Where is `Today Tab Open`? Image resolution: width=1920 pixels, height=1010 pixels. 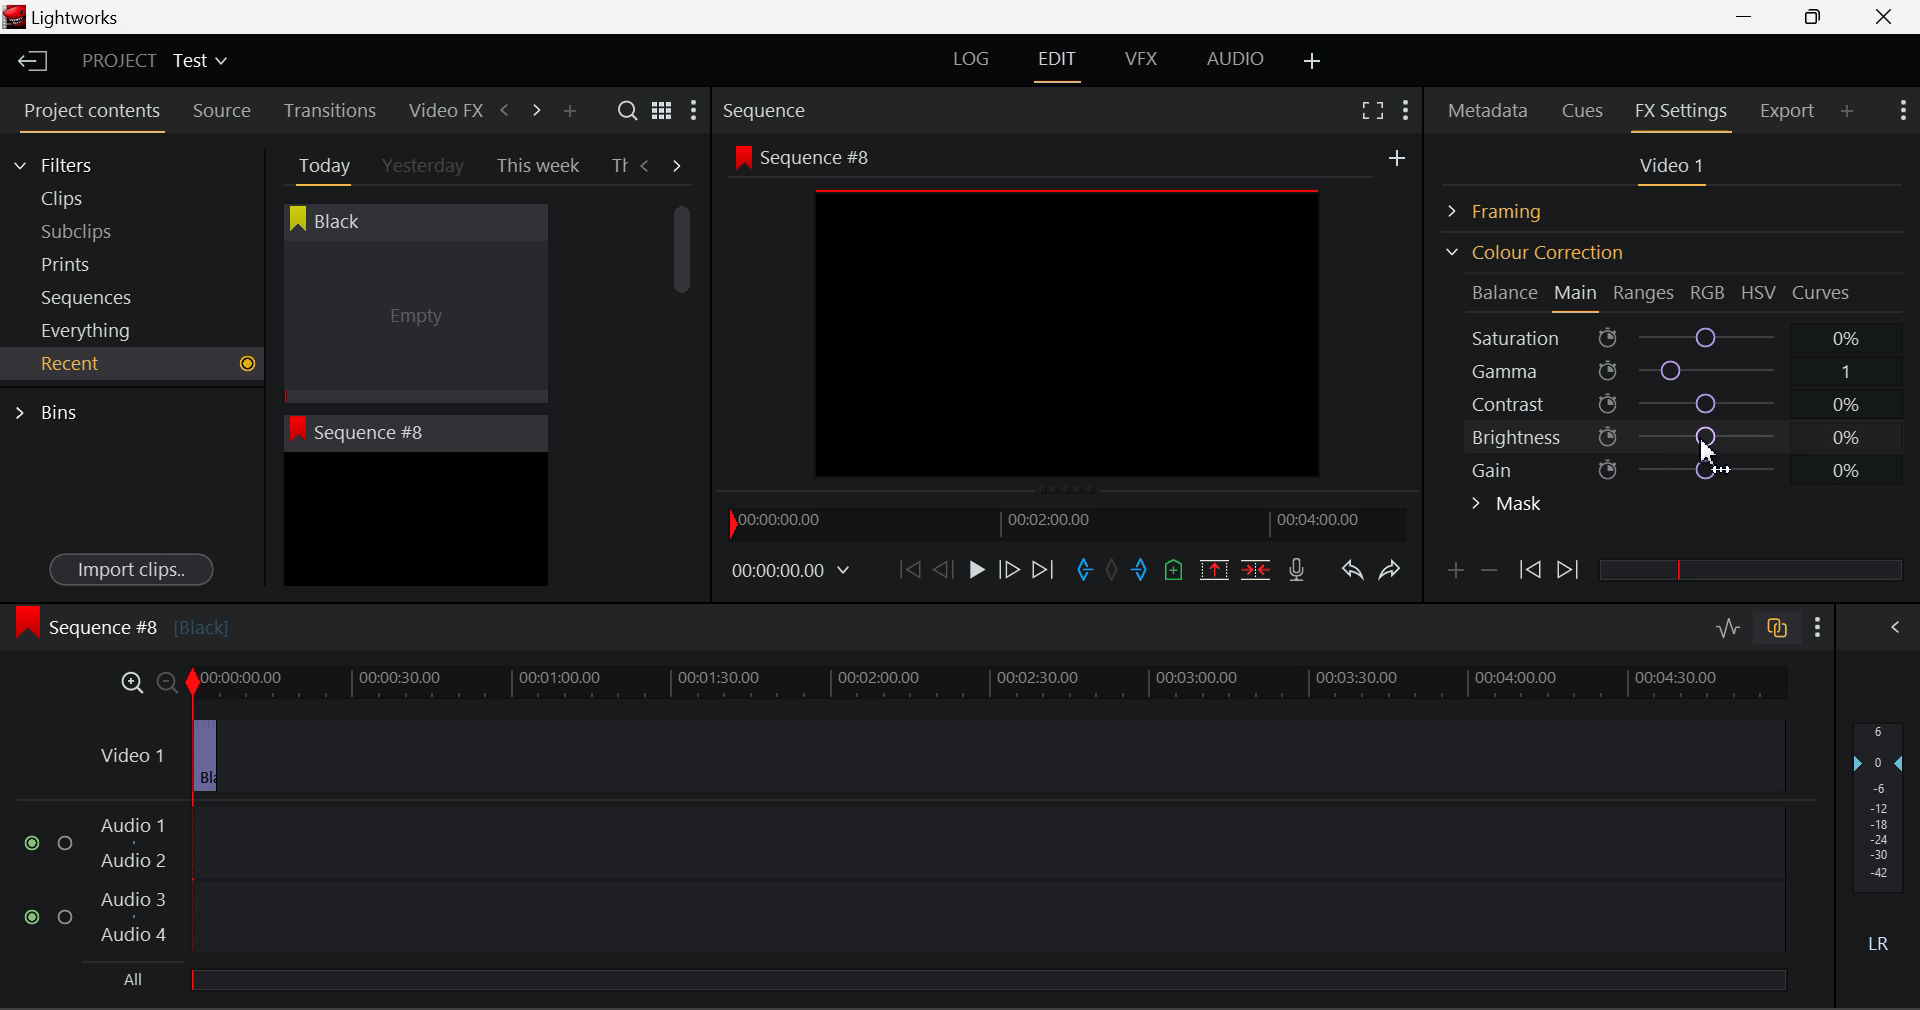
Today Tab Open is located at coordinates (320, 165).